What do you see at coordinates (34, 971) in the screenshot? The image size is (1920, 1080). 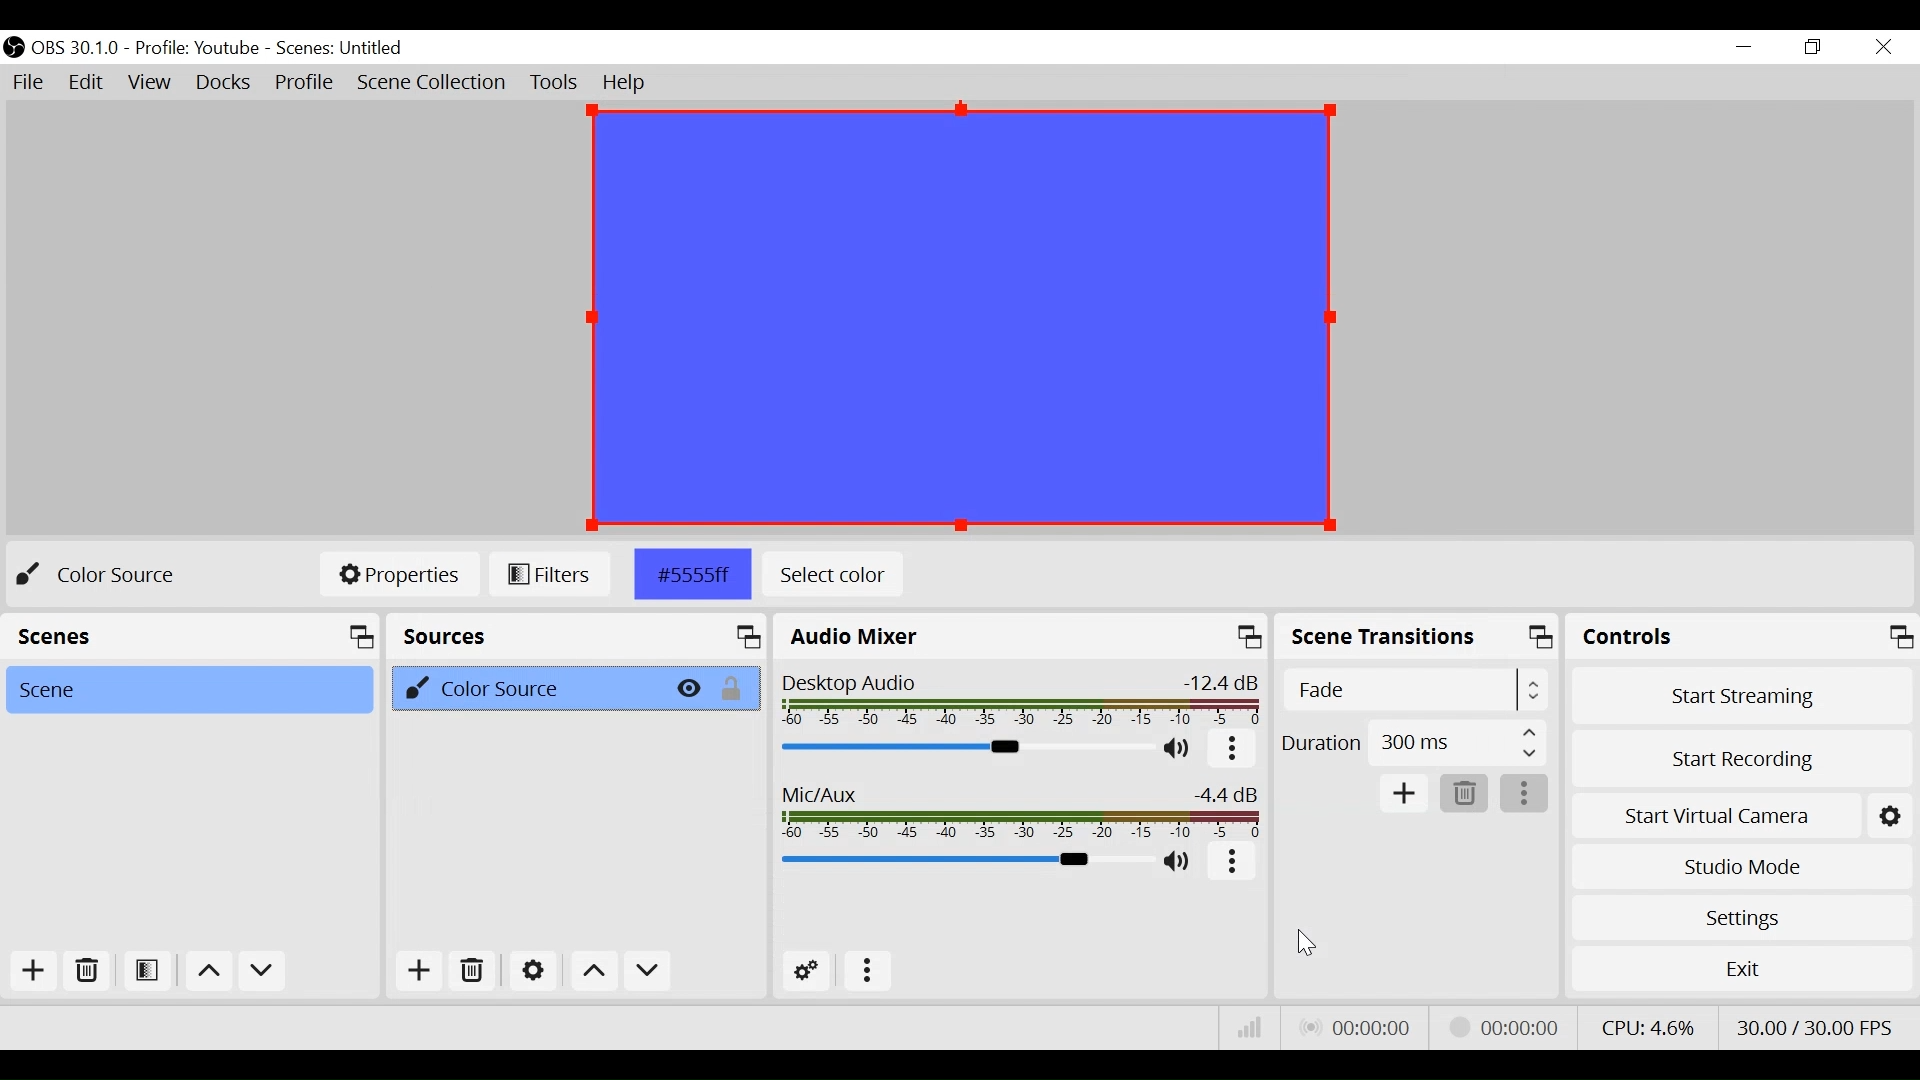 I see `Add` at bounding box center [34, 971].